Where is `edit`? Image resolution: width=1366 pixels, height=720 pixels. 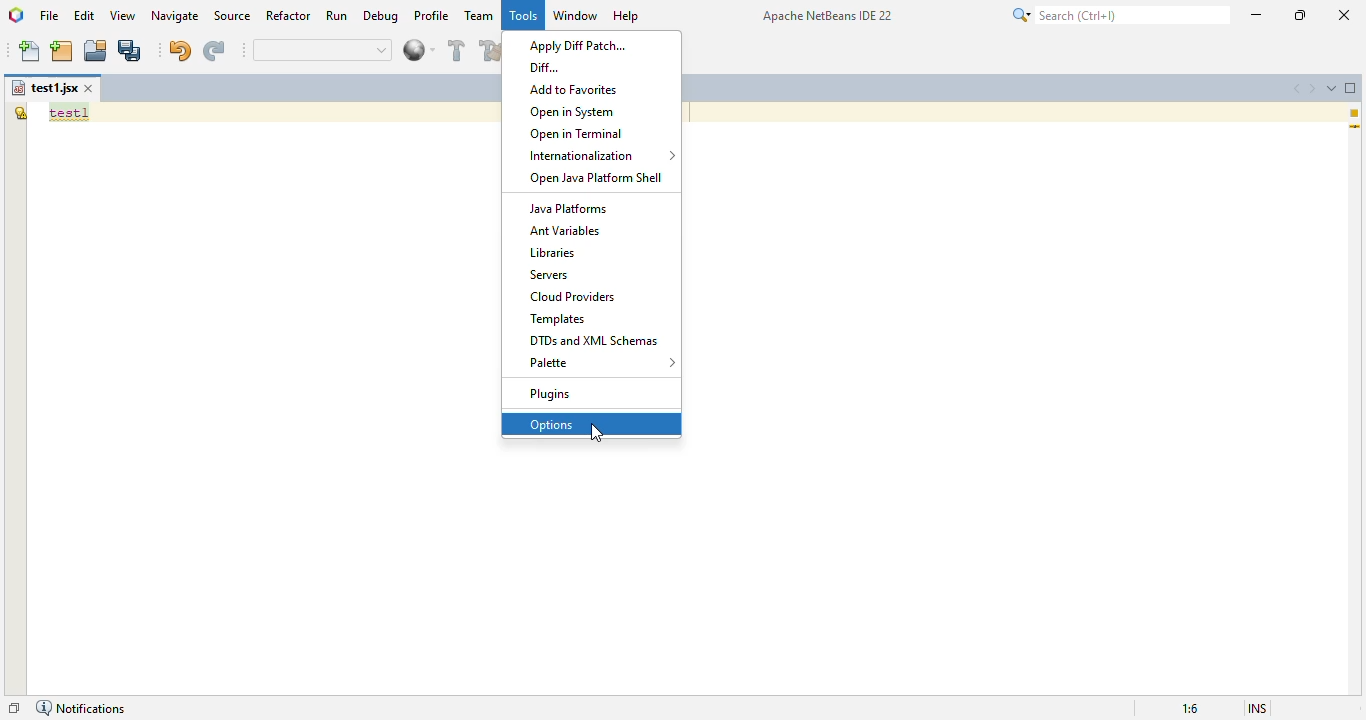 edit is located at coordinates (85, 15).